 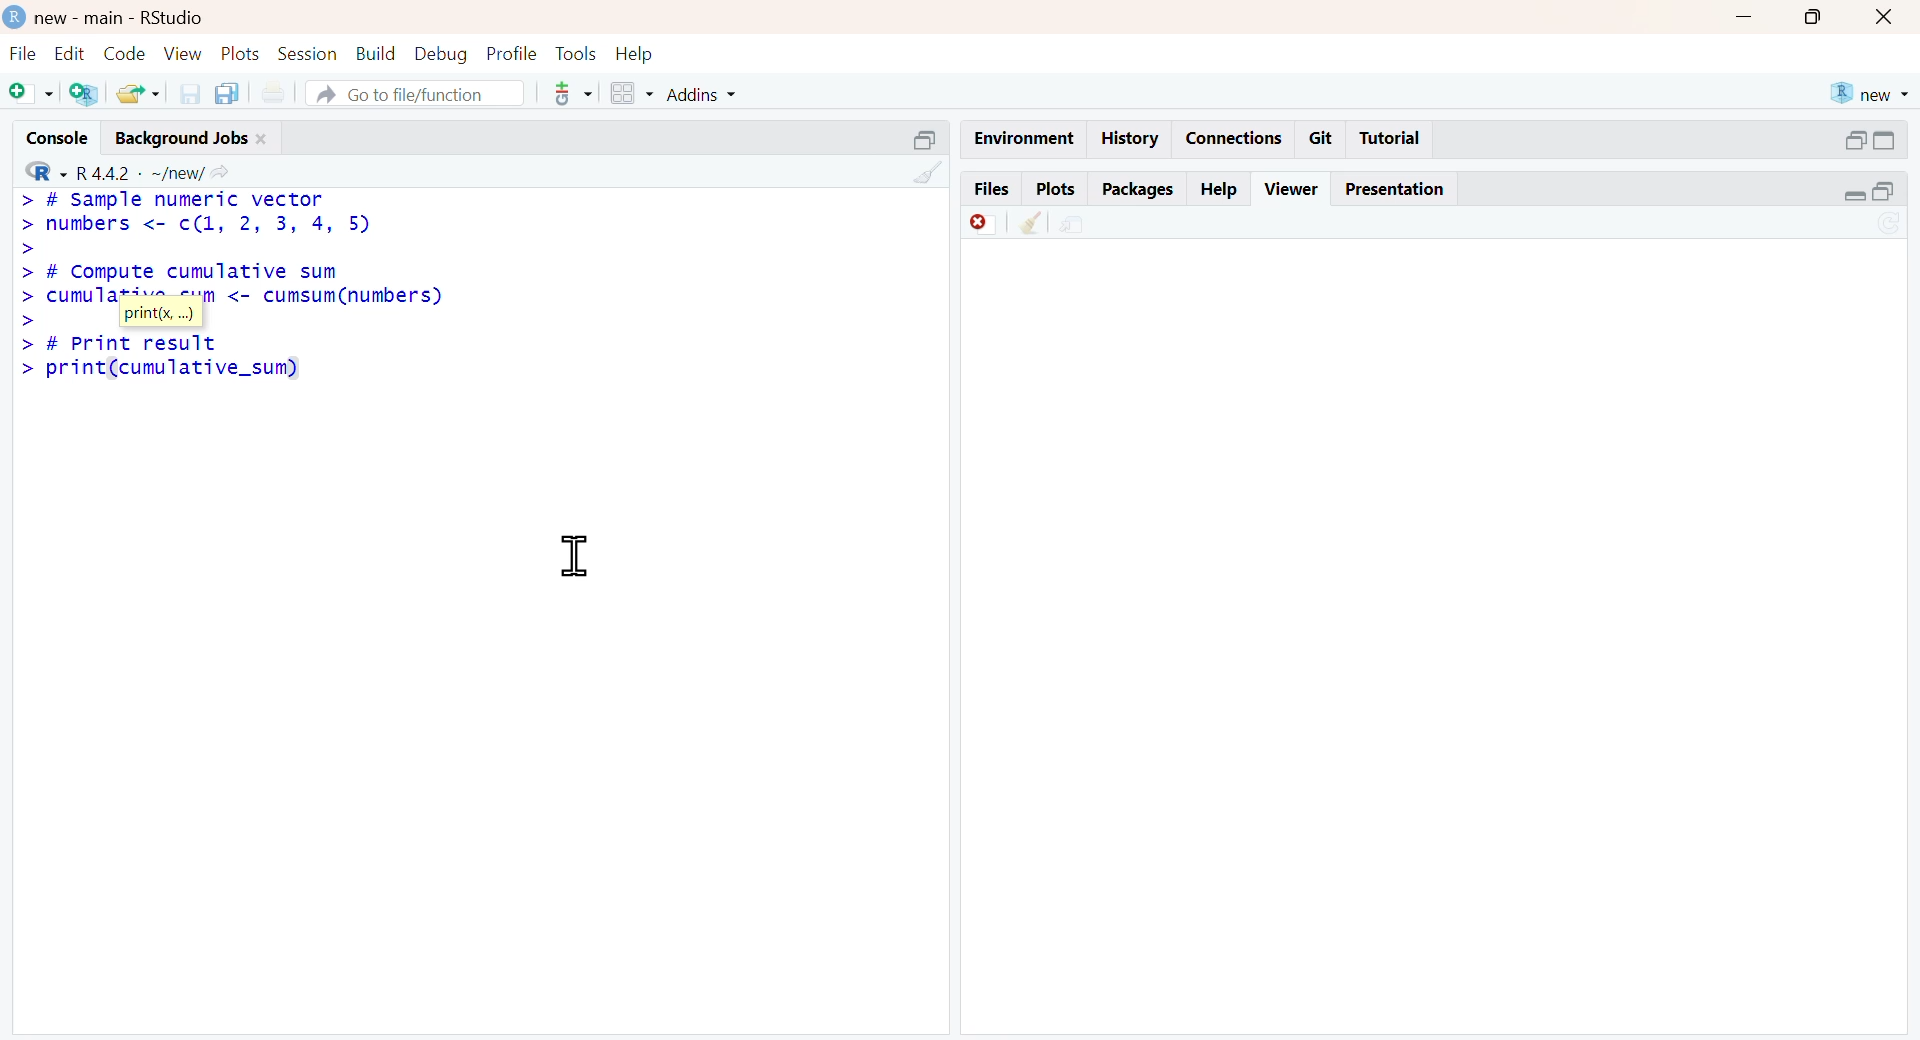 What do you see at coordinates (1294, 187) in the screenshot?
I see `Viewer` at bounding box center [1294, 187].